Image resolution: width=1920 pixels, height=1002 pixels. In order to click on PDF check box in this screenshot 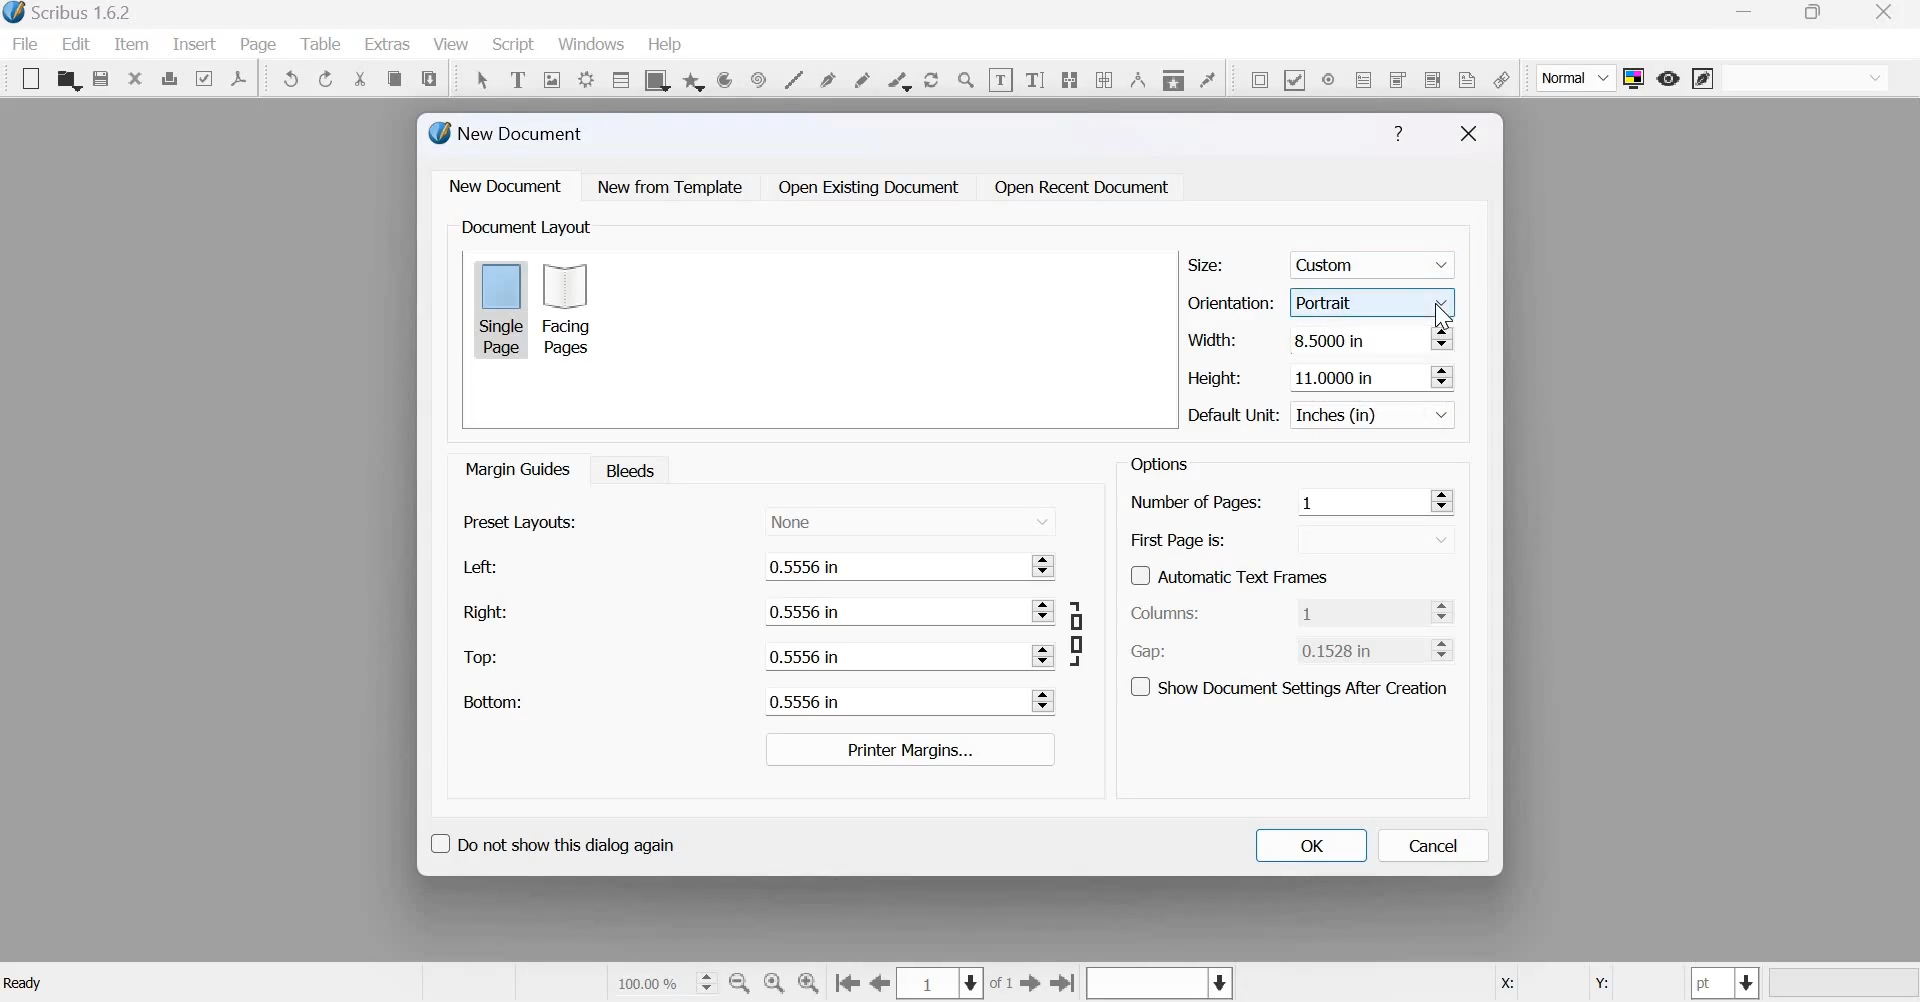, I will do `click(1294, 78)`.